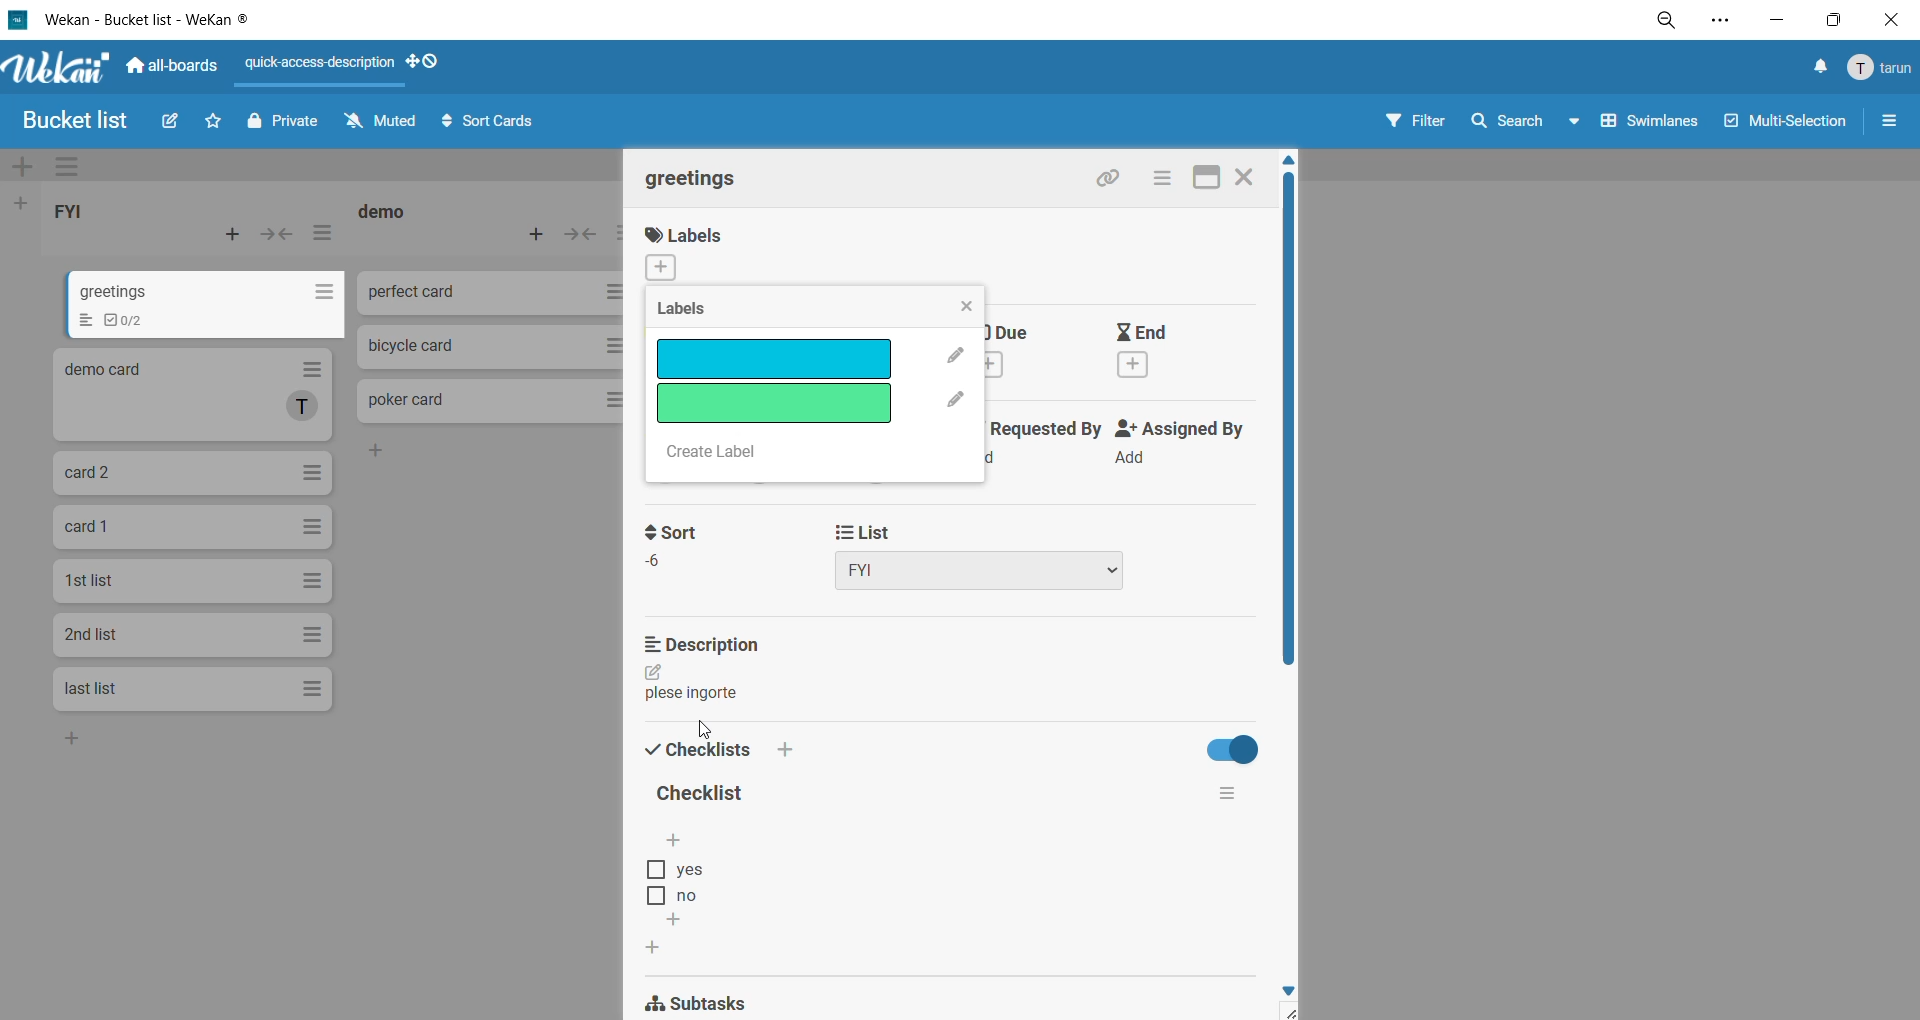 The height and width of the screenshot is (1020, 1920). I want to click on list actions, so click(323, 234).